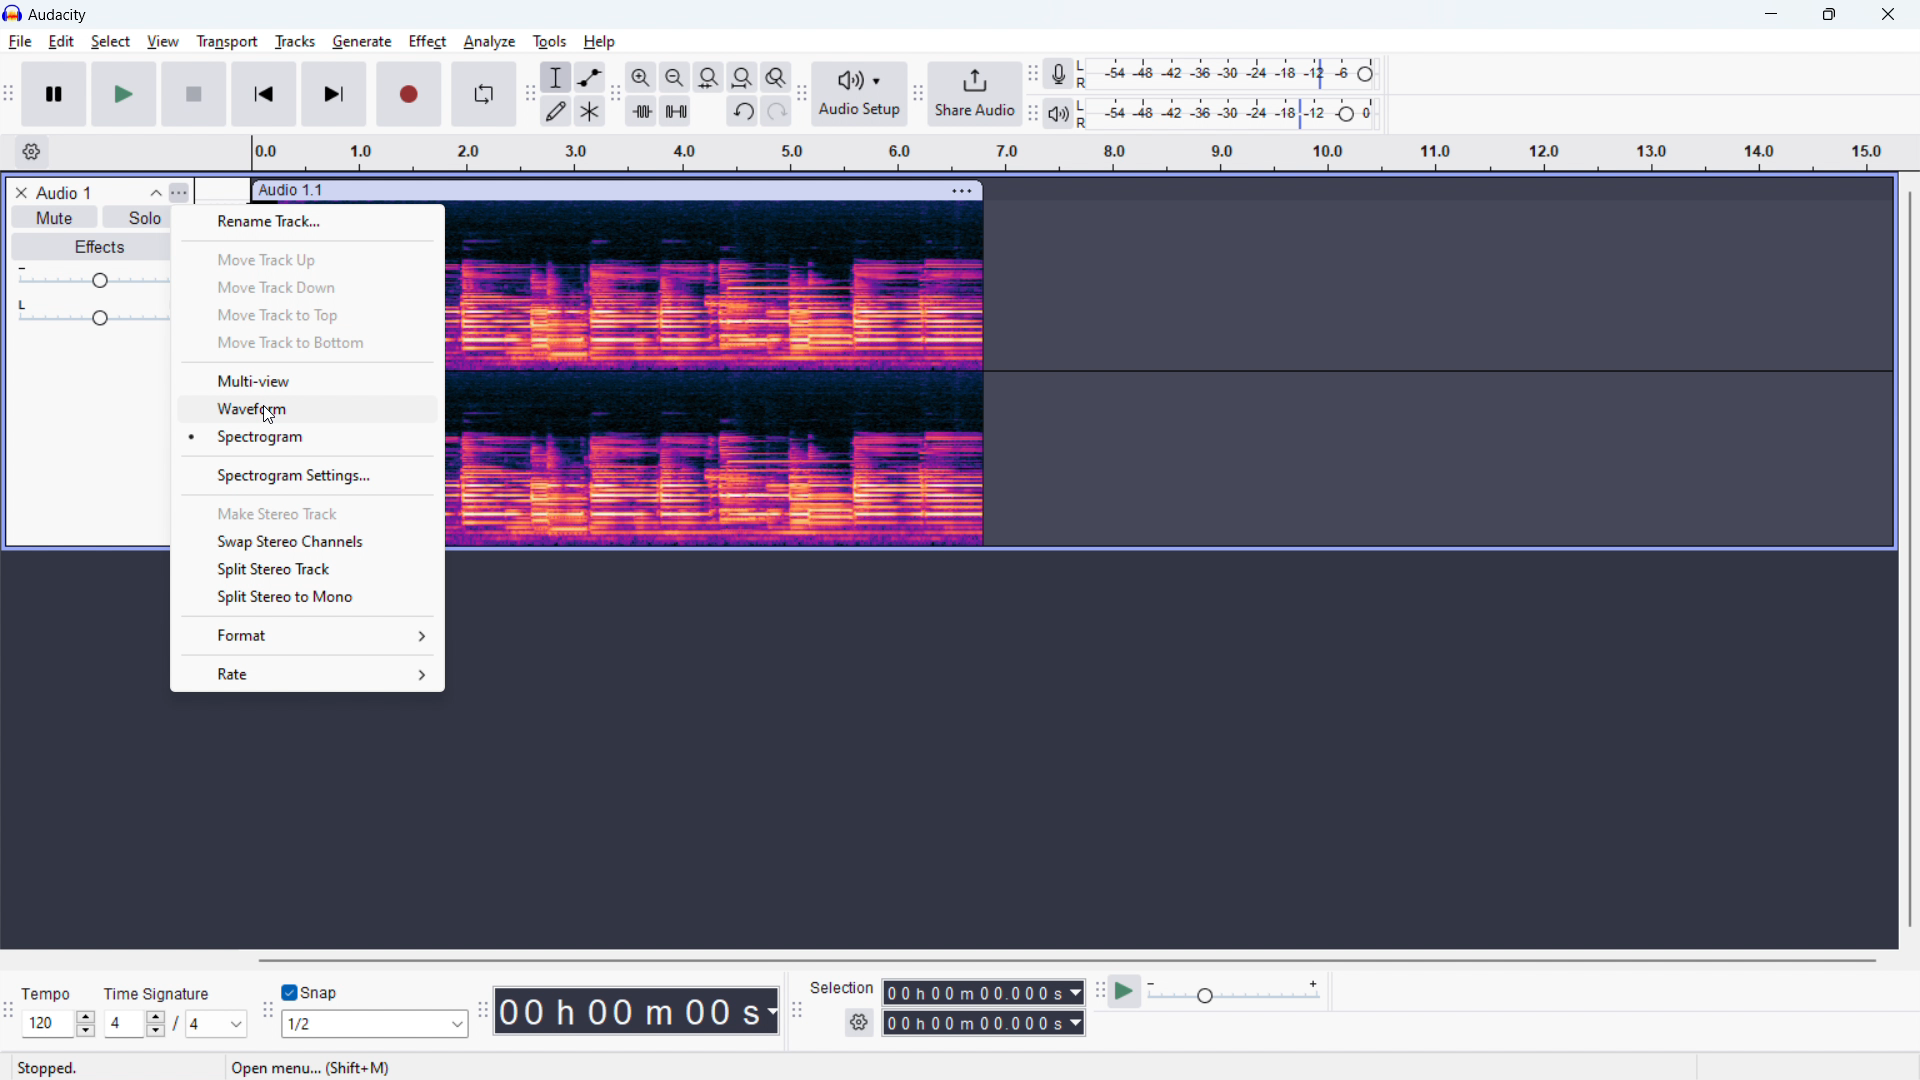 The image size is (1920, 1080). Describe the element at coordinates (86, 1032) in the screenshot. I see `decrease tempo` at that location.